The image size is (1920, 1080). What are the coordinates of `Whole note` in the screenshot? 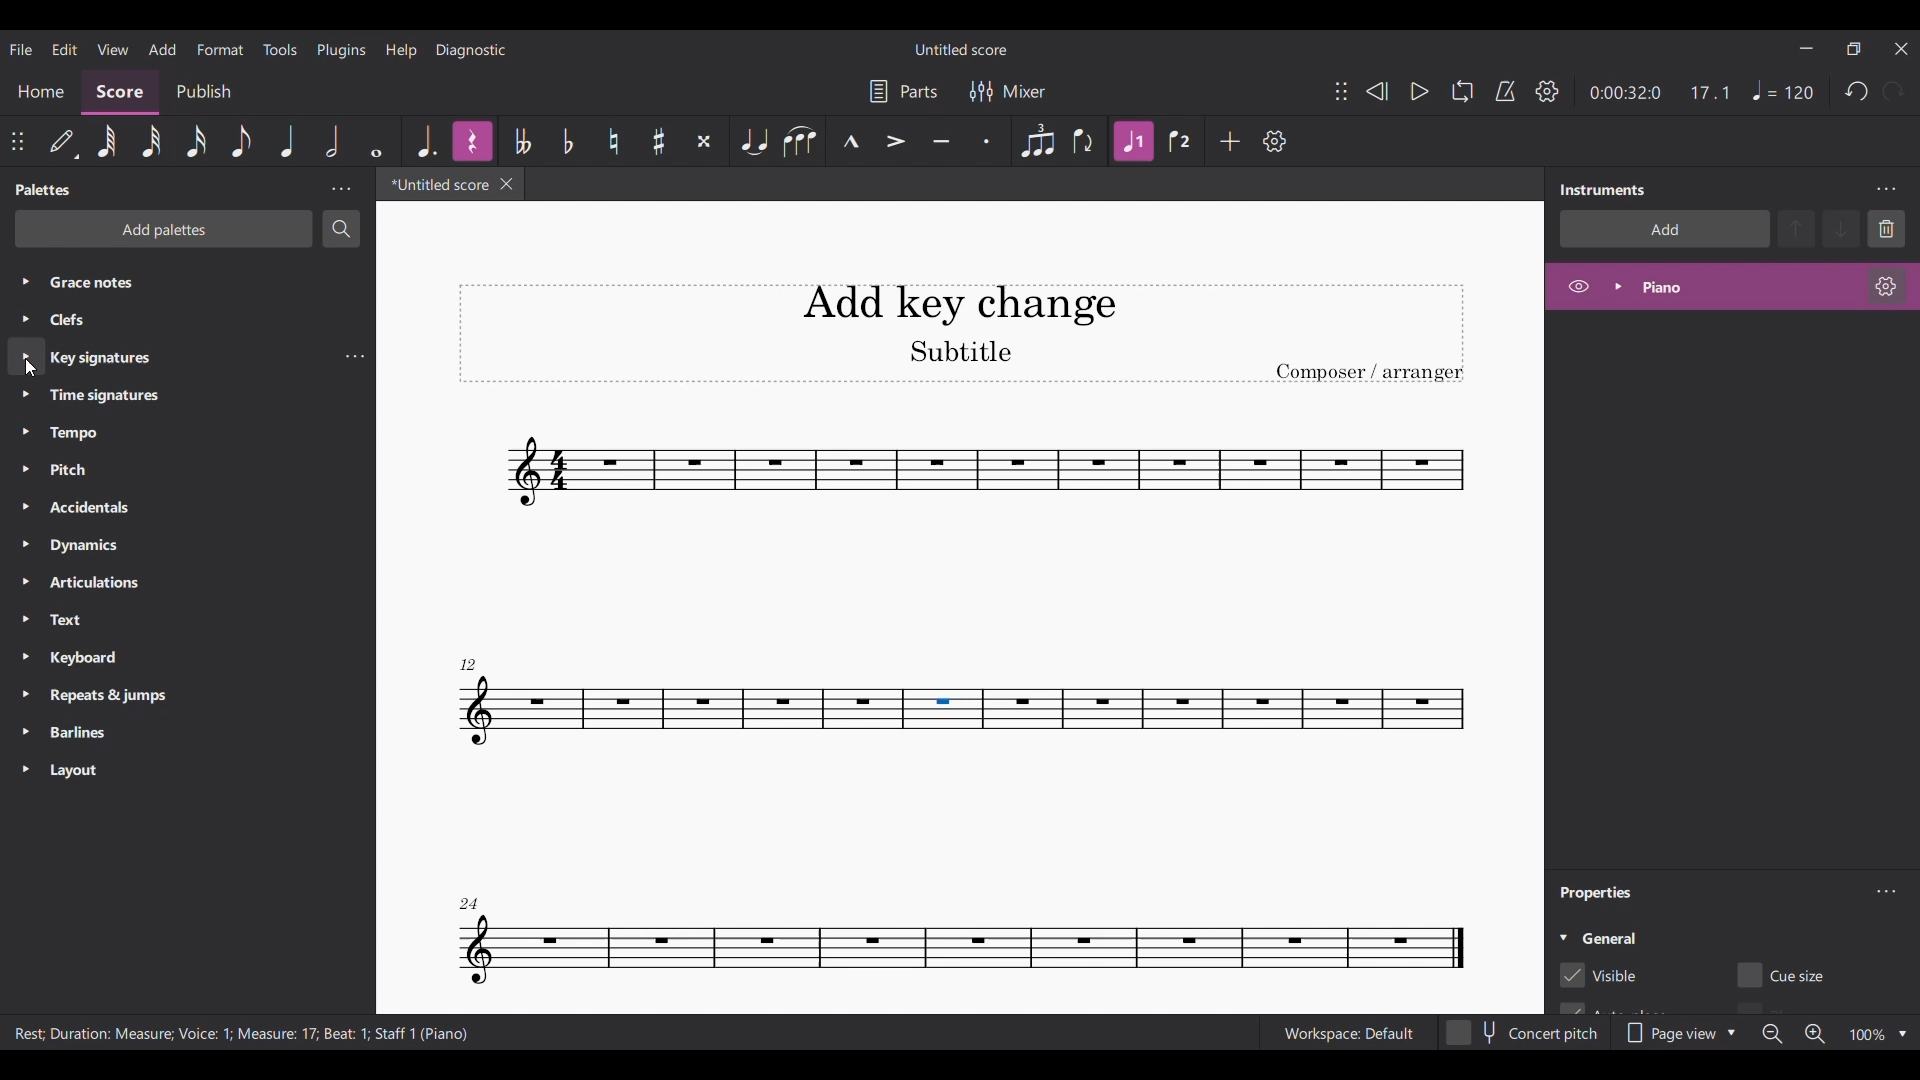 It's located at (376, 142).